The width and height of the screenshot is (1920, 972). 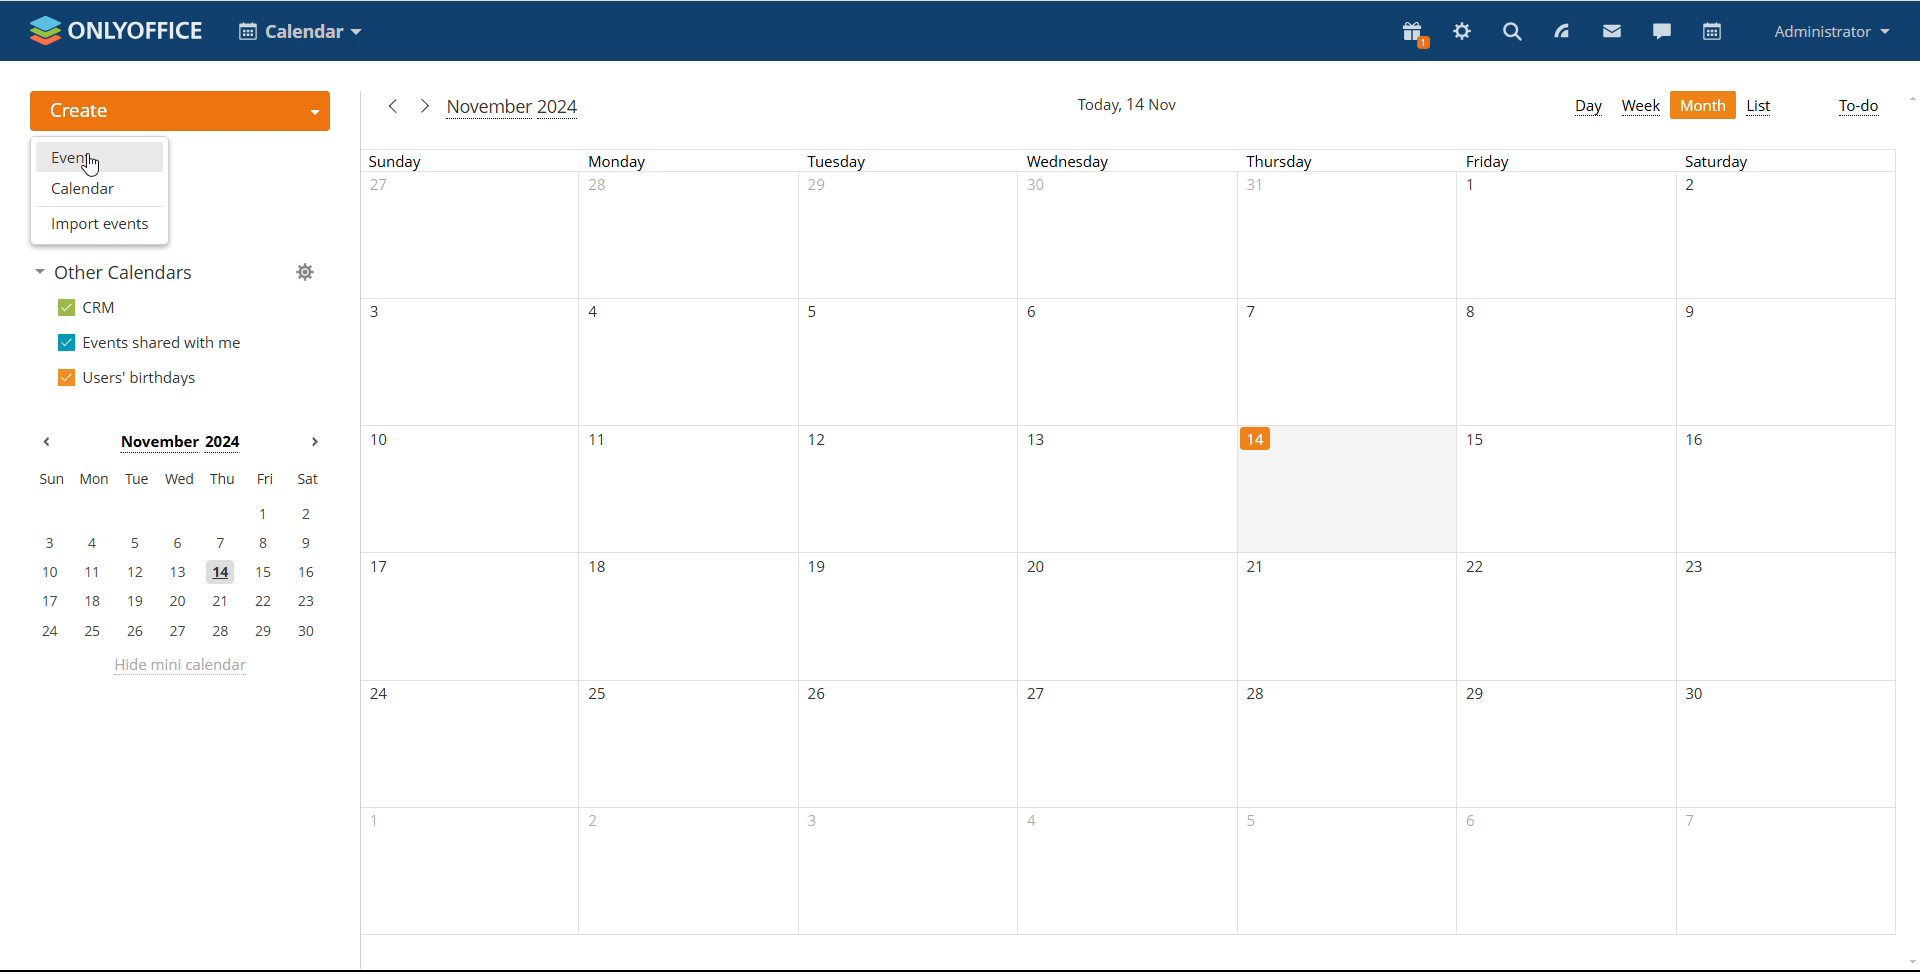 I want to click on crm, so click(x=88, y=308).